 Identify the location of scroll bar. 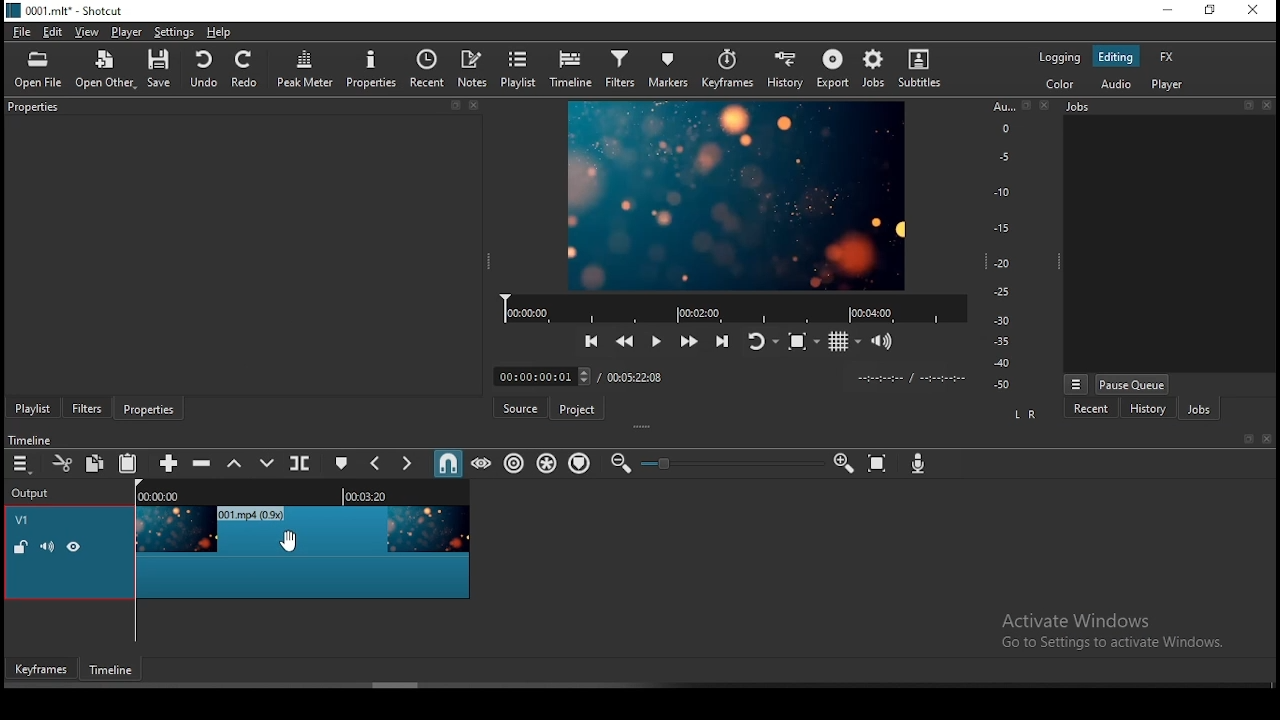
(395, 685).